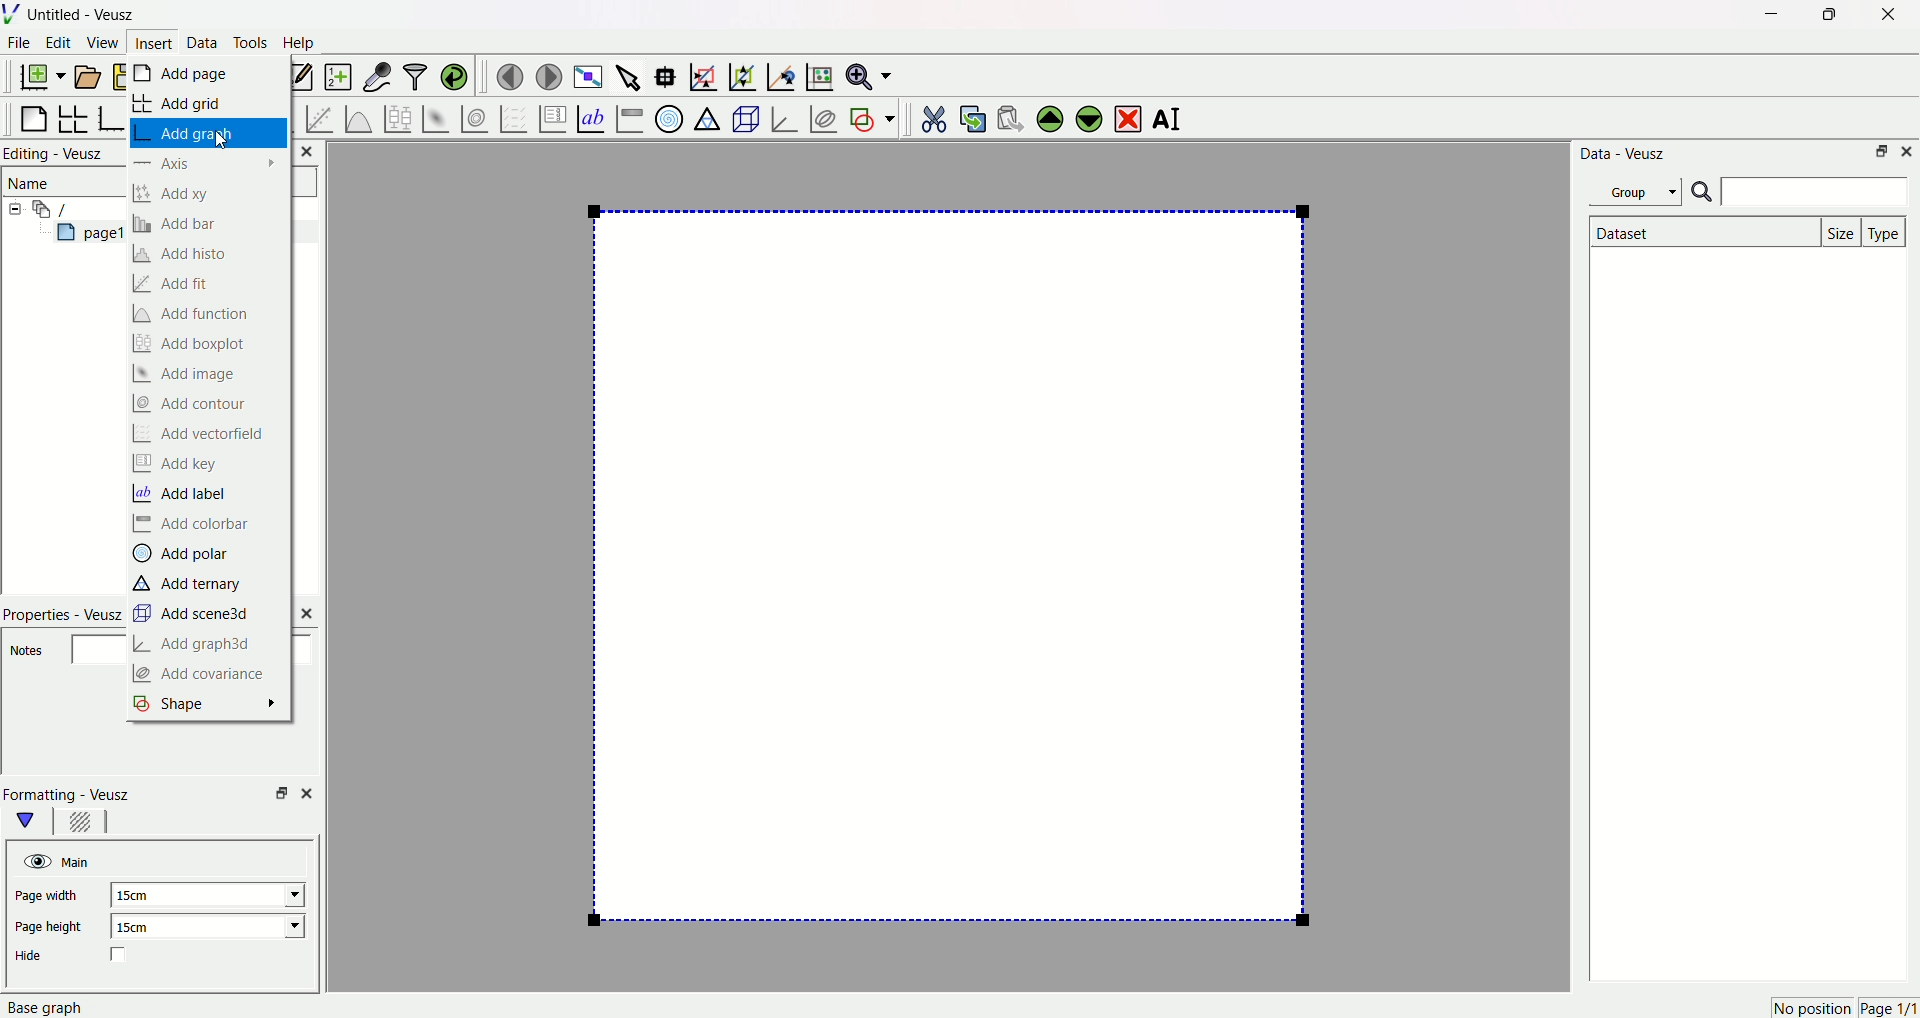 This screenshot has height=1018, width=1920. What do you see at coordinates (1639, 191) in the screenshot?
I see `Group` at bounding box center [1639, 191].